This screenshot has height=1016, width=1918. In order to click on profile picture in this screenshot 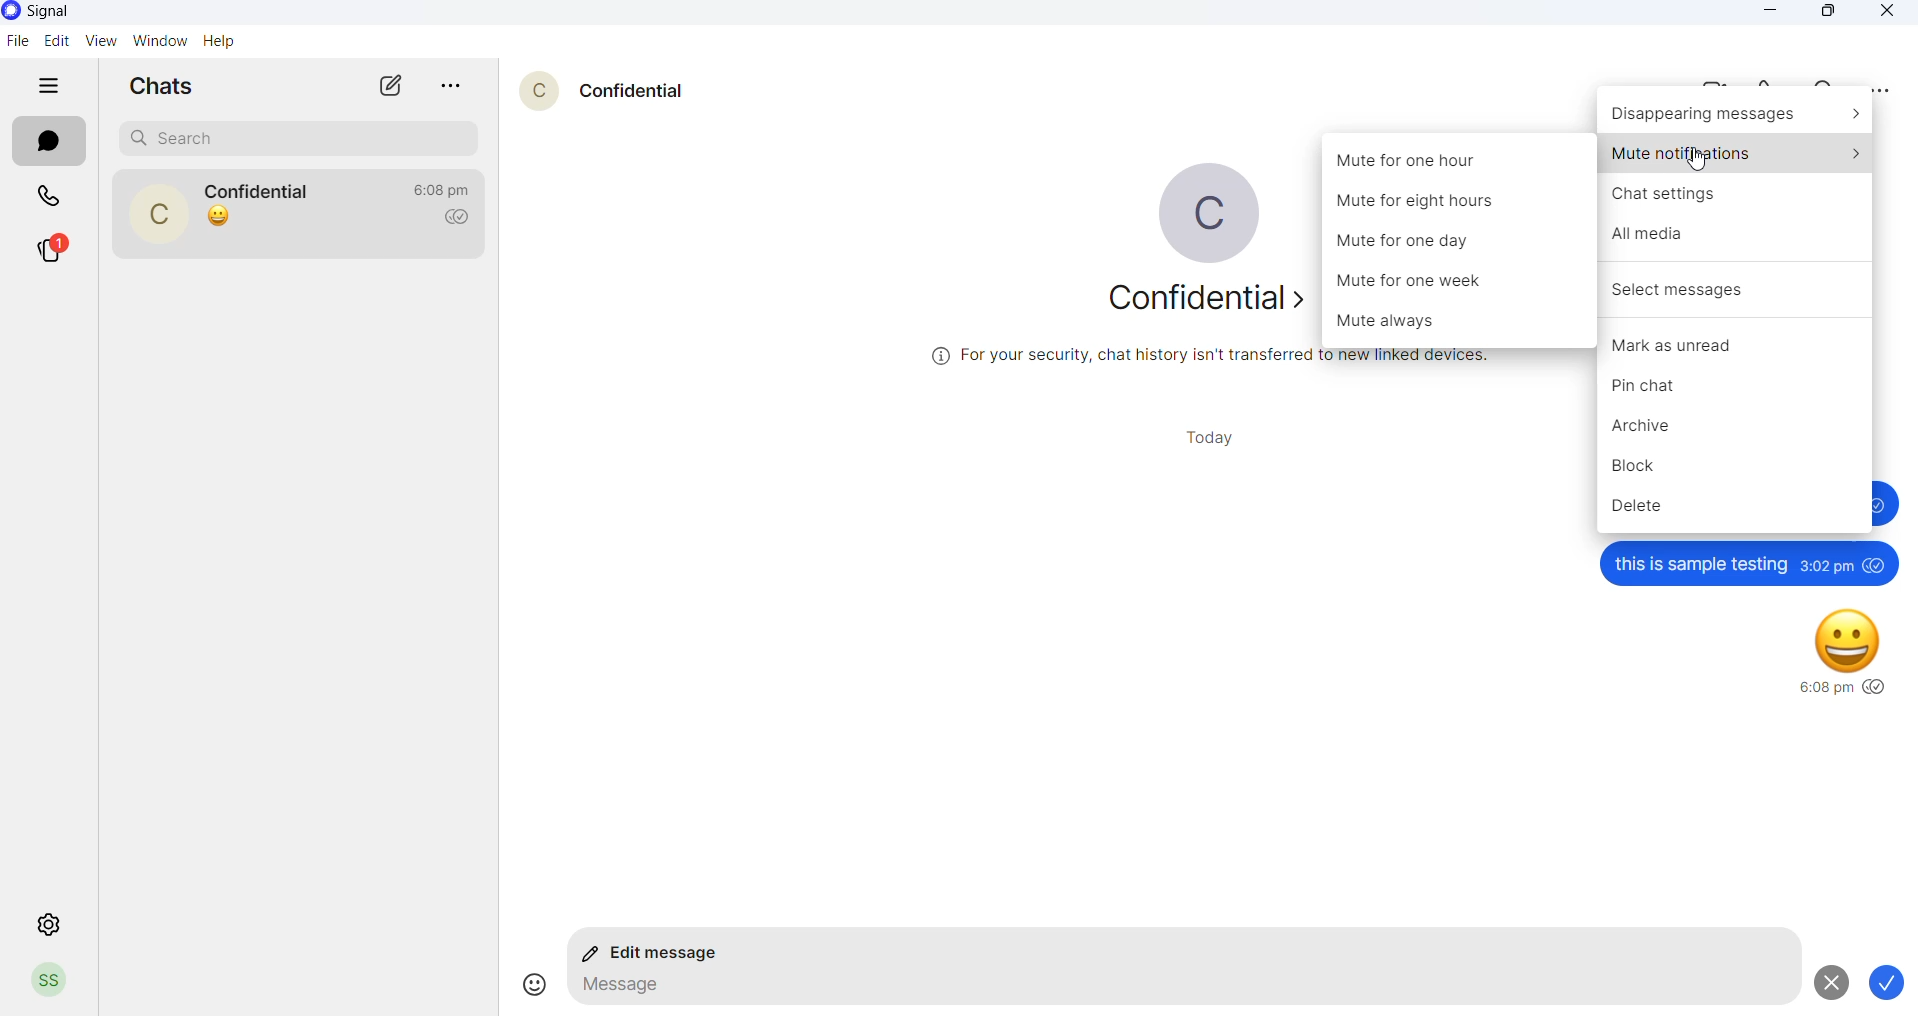, I will do `click(1195, 216)`.